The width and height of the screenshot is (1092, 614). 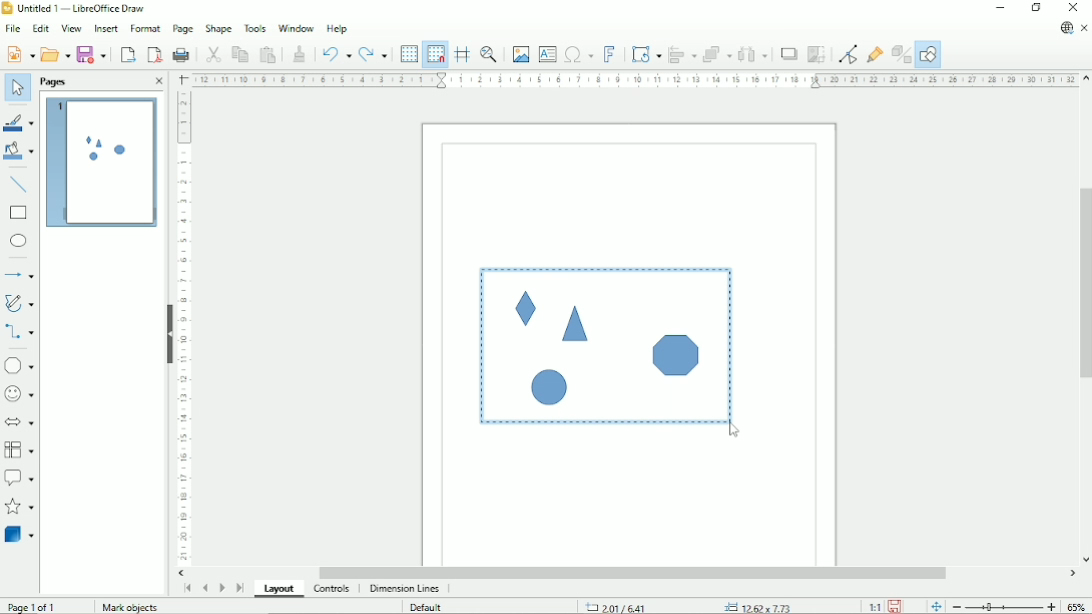 I want to click on Scroll to last page, so click(x=240, y=587).